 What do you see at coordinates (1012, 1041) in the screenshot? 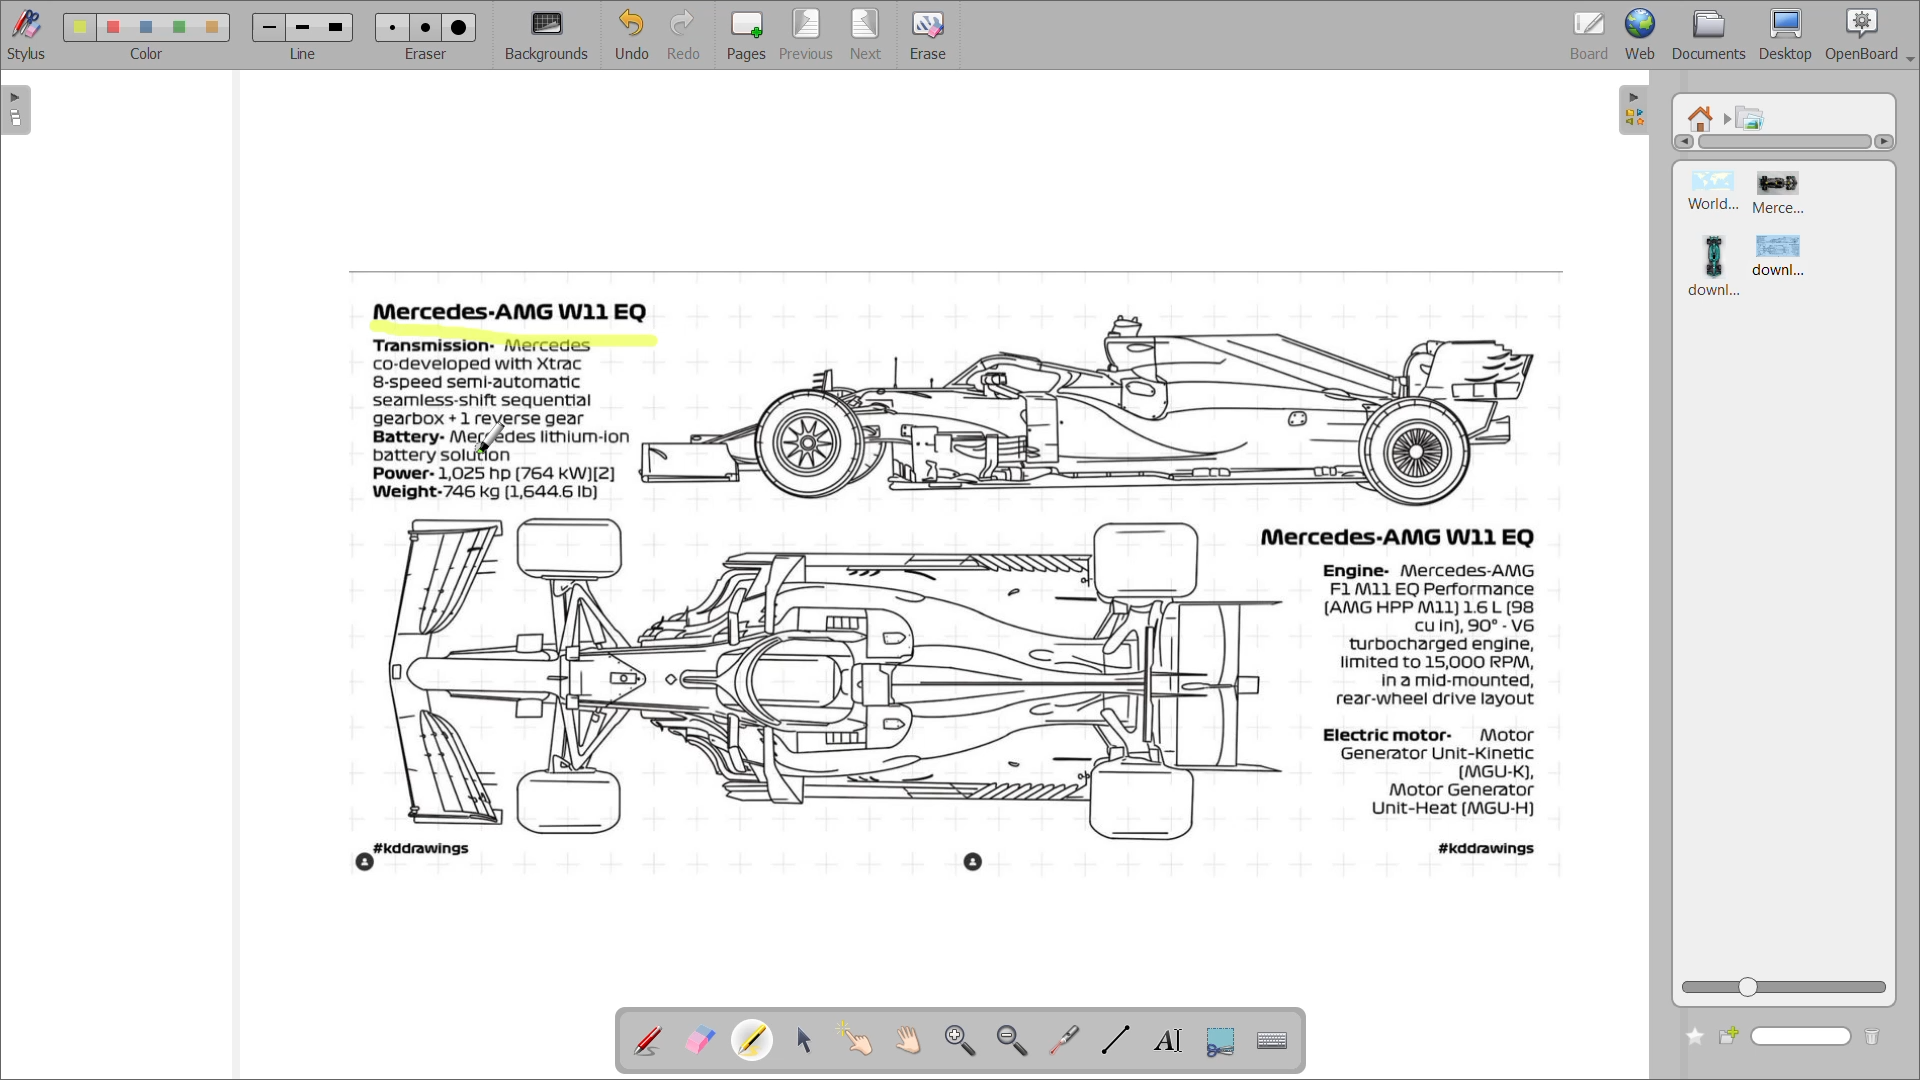
I see `zoom out` at bounding box center [1012, 1041].